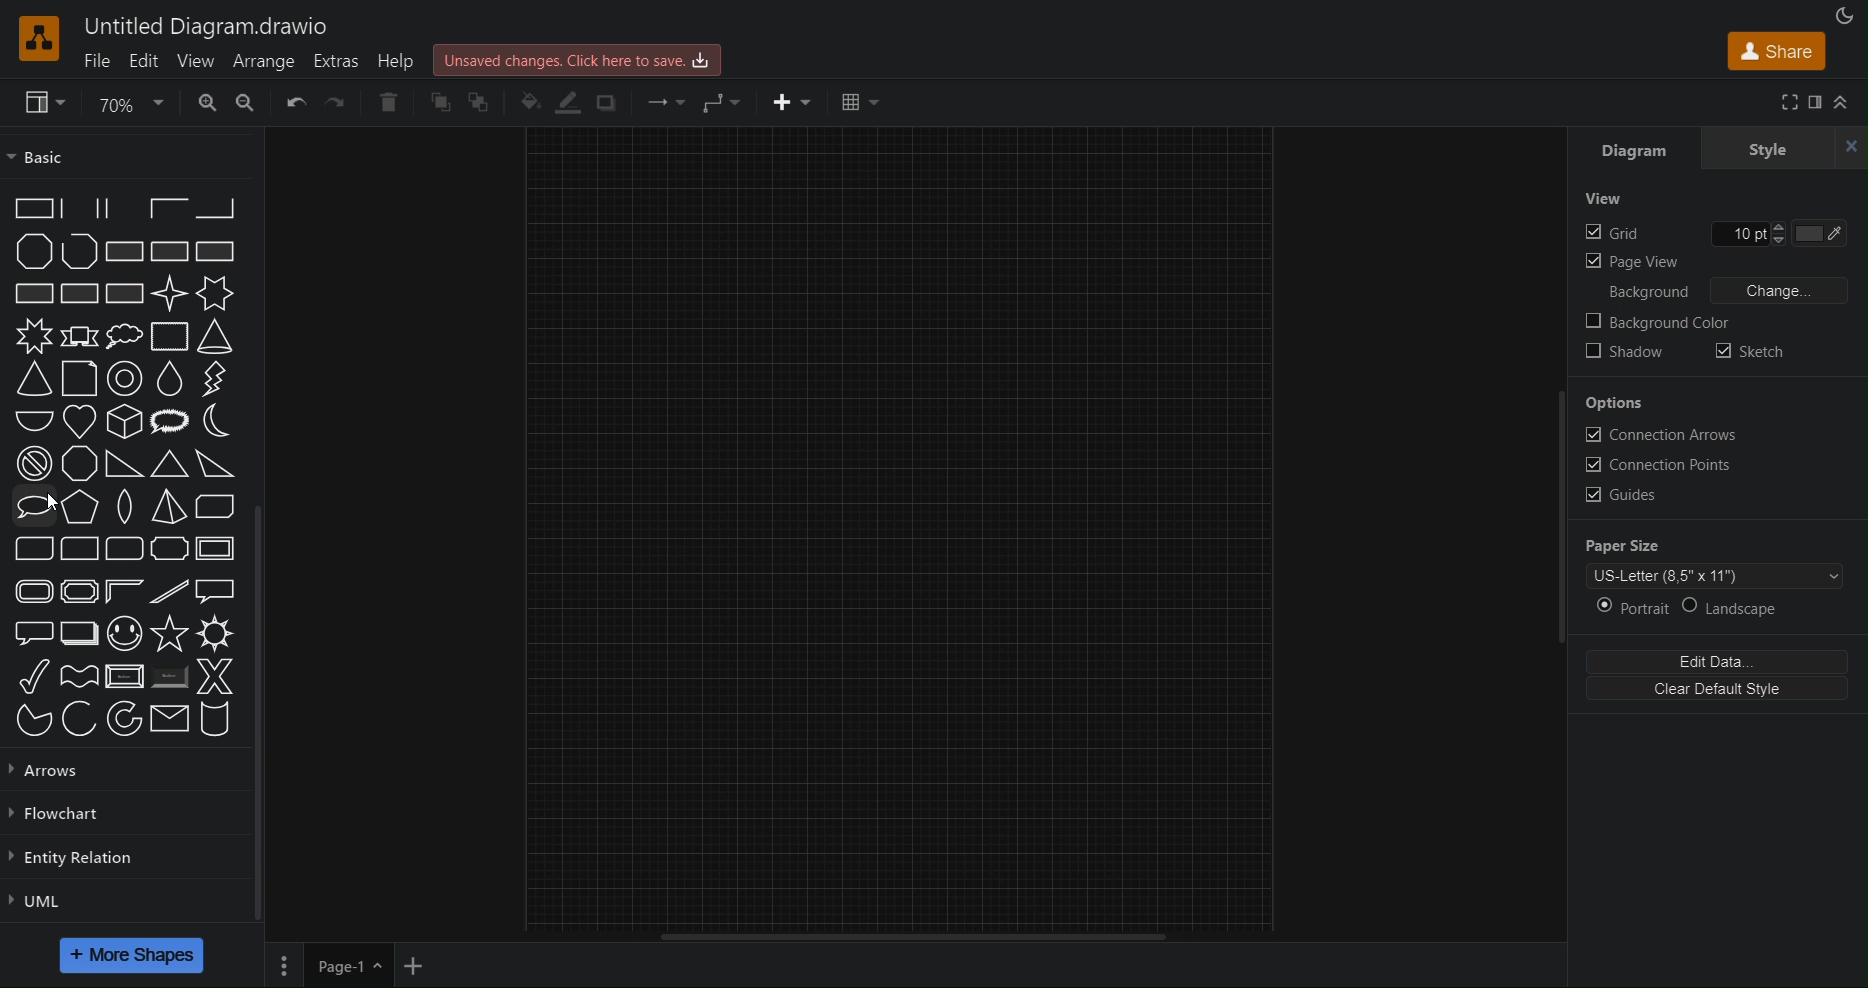 The height and width of the screenshot is (988, 1868). Describe the element at coordinates (168, 507) in the screenshot. I see `Pyramid` at that location.